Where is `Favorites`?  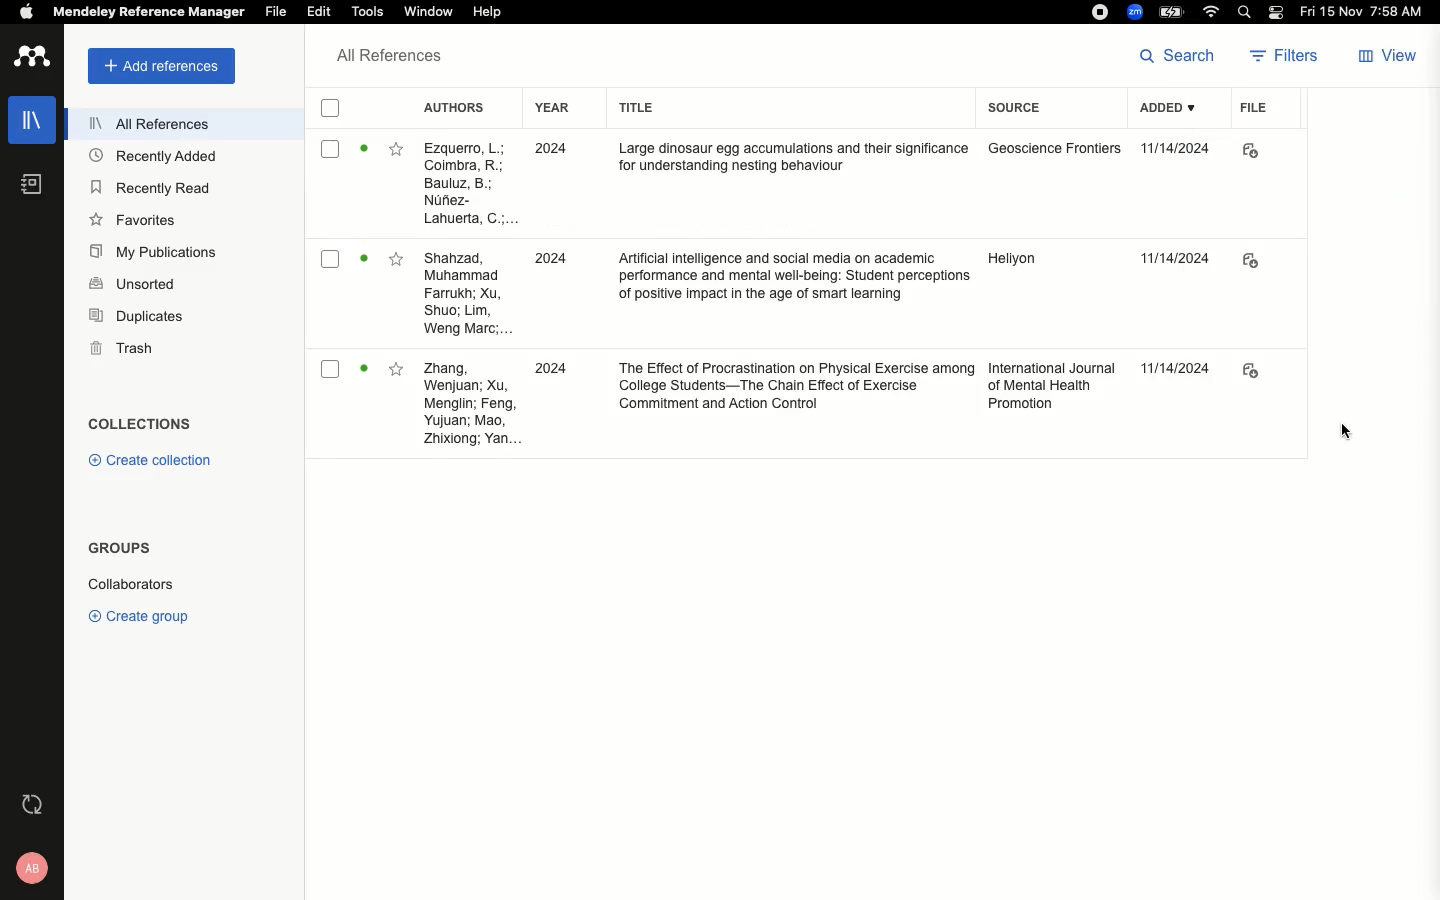 Favorites is located at coordinates (399, 258).